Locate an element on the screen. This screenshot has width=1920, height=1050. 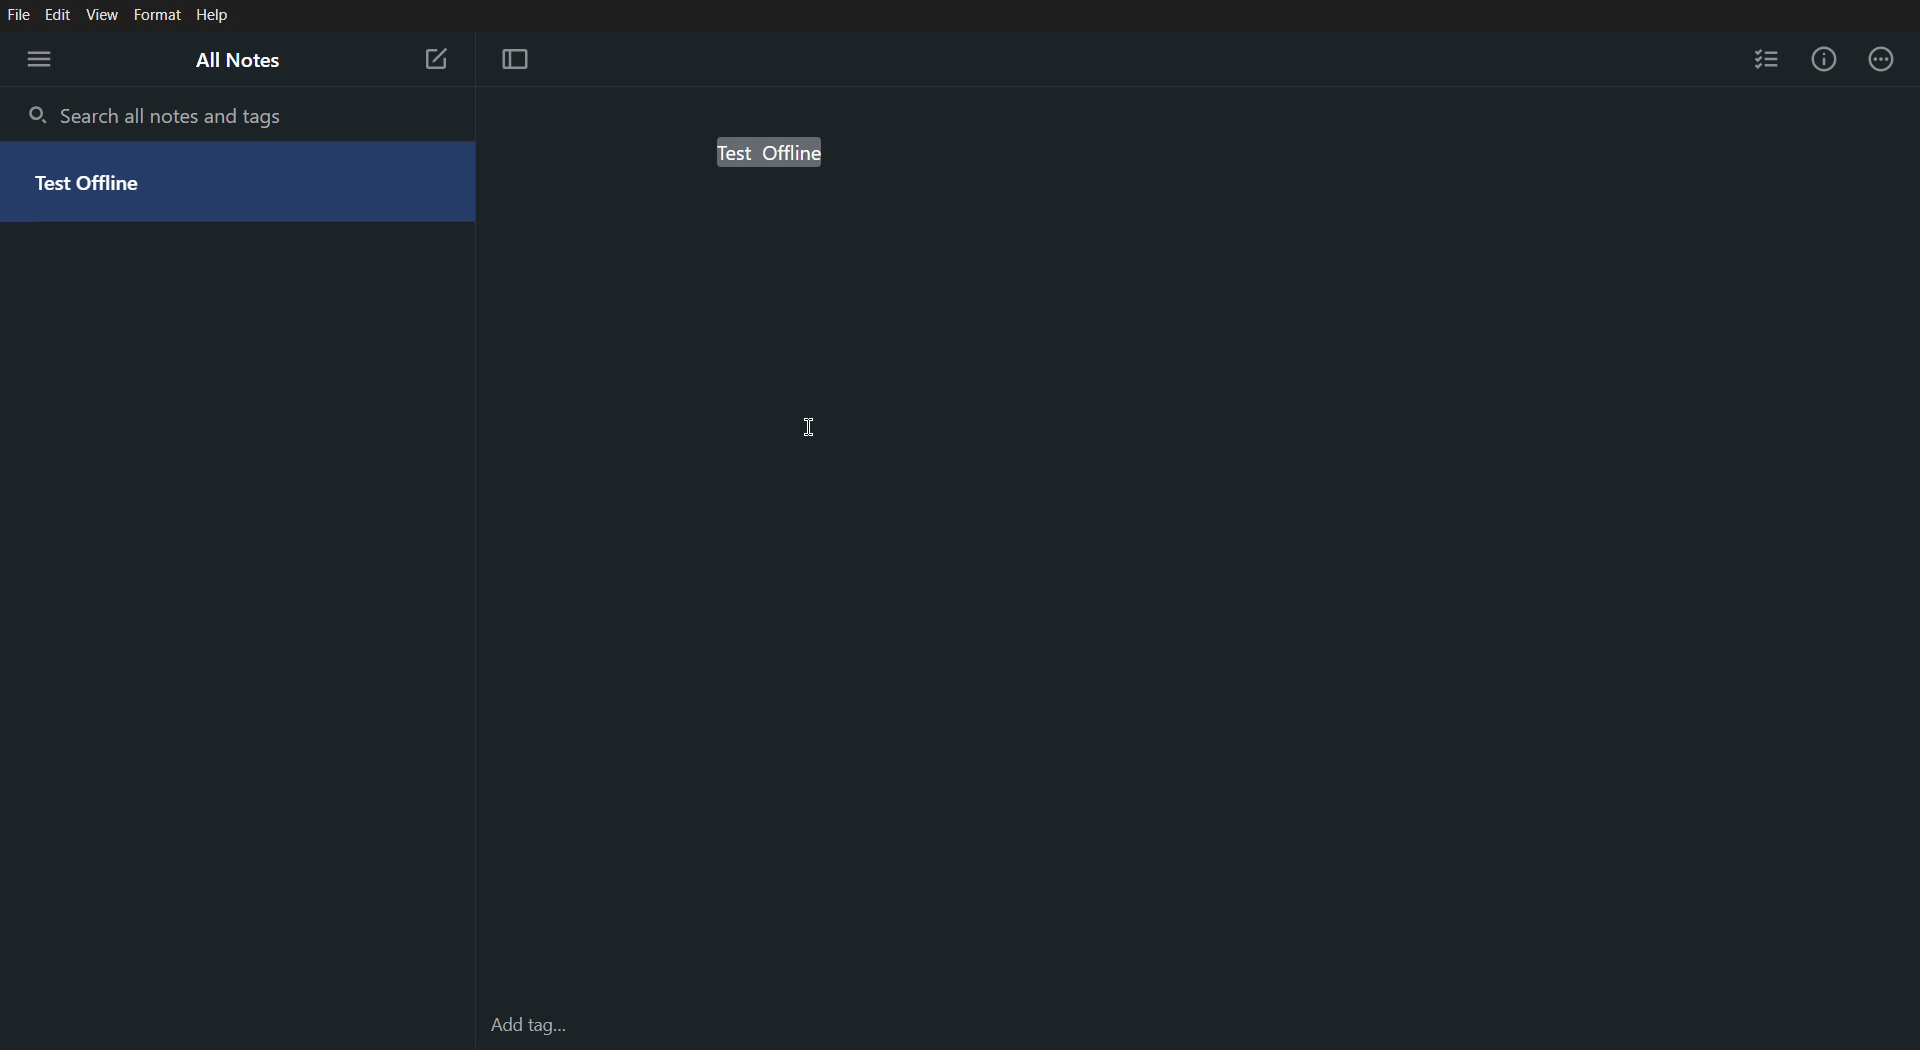
Cursor is located at coordinates (810, 425).